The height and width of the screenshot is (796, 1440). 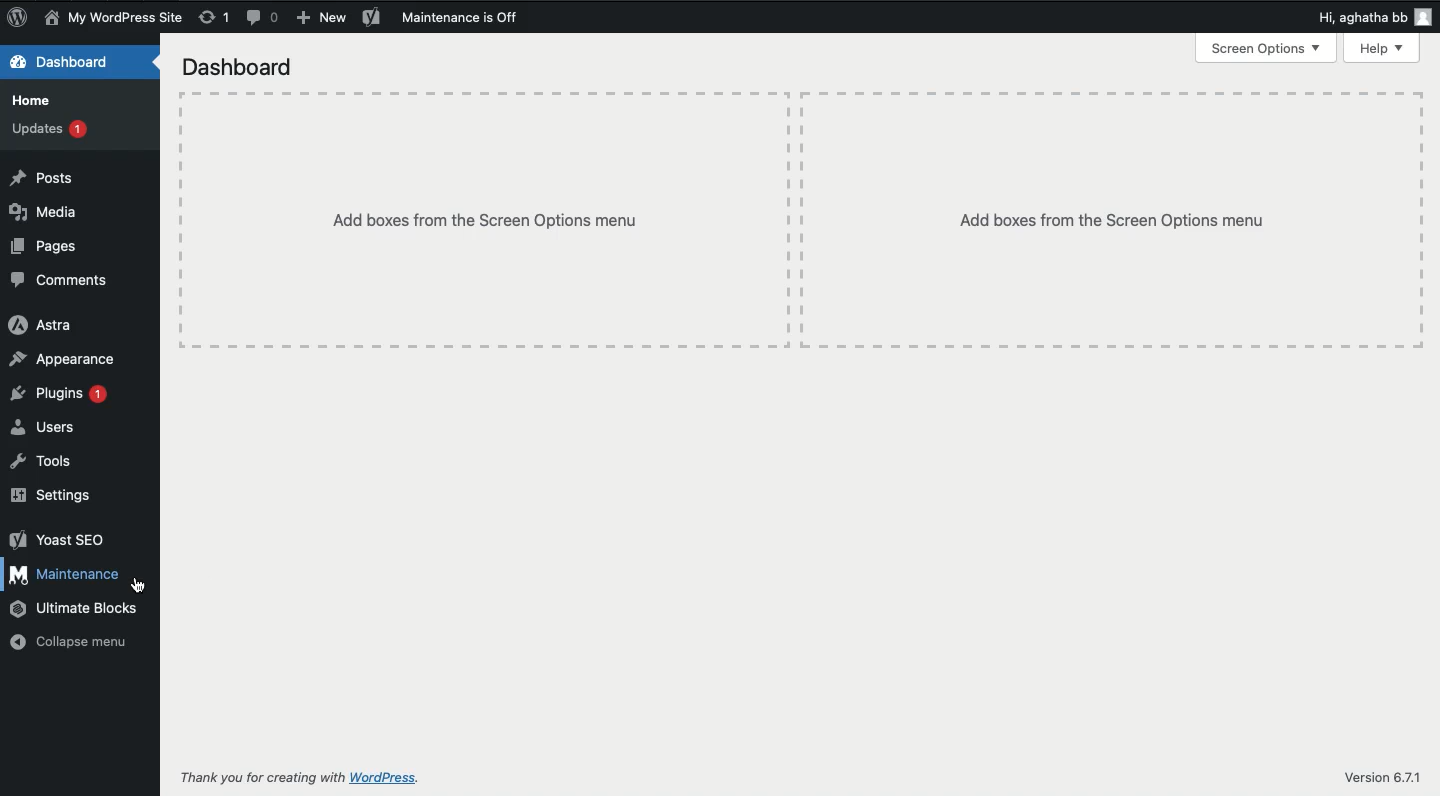 I want to click on Version 6.7.1, so click(x=1383, y=779).